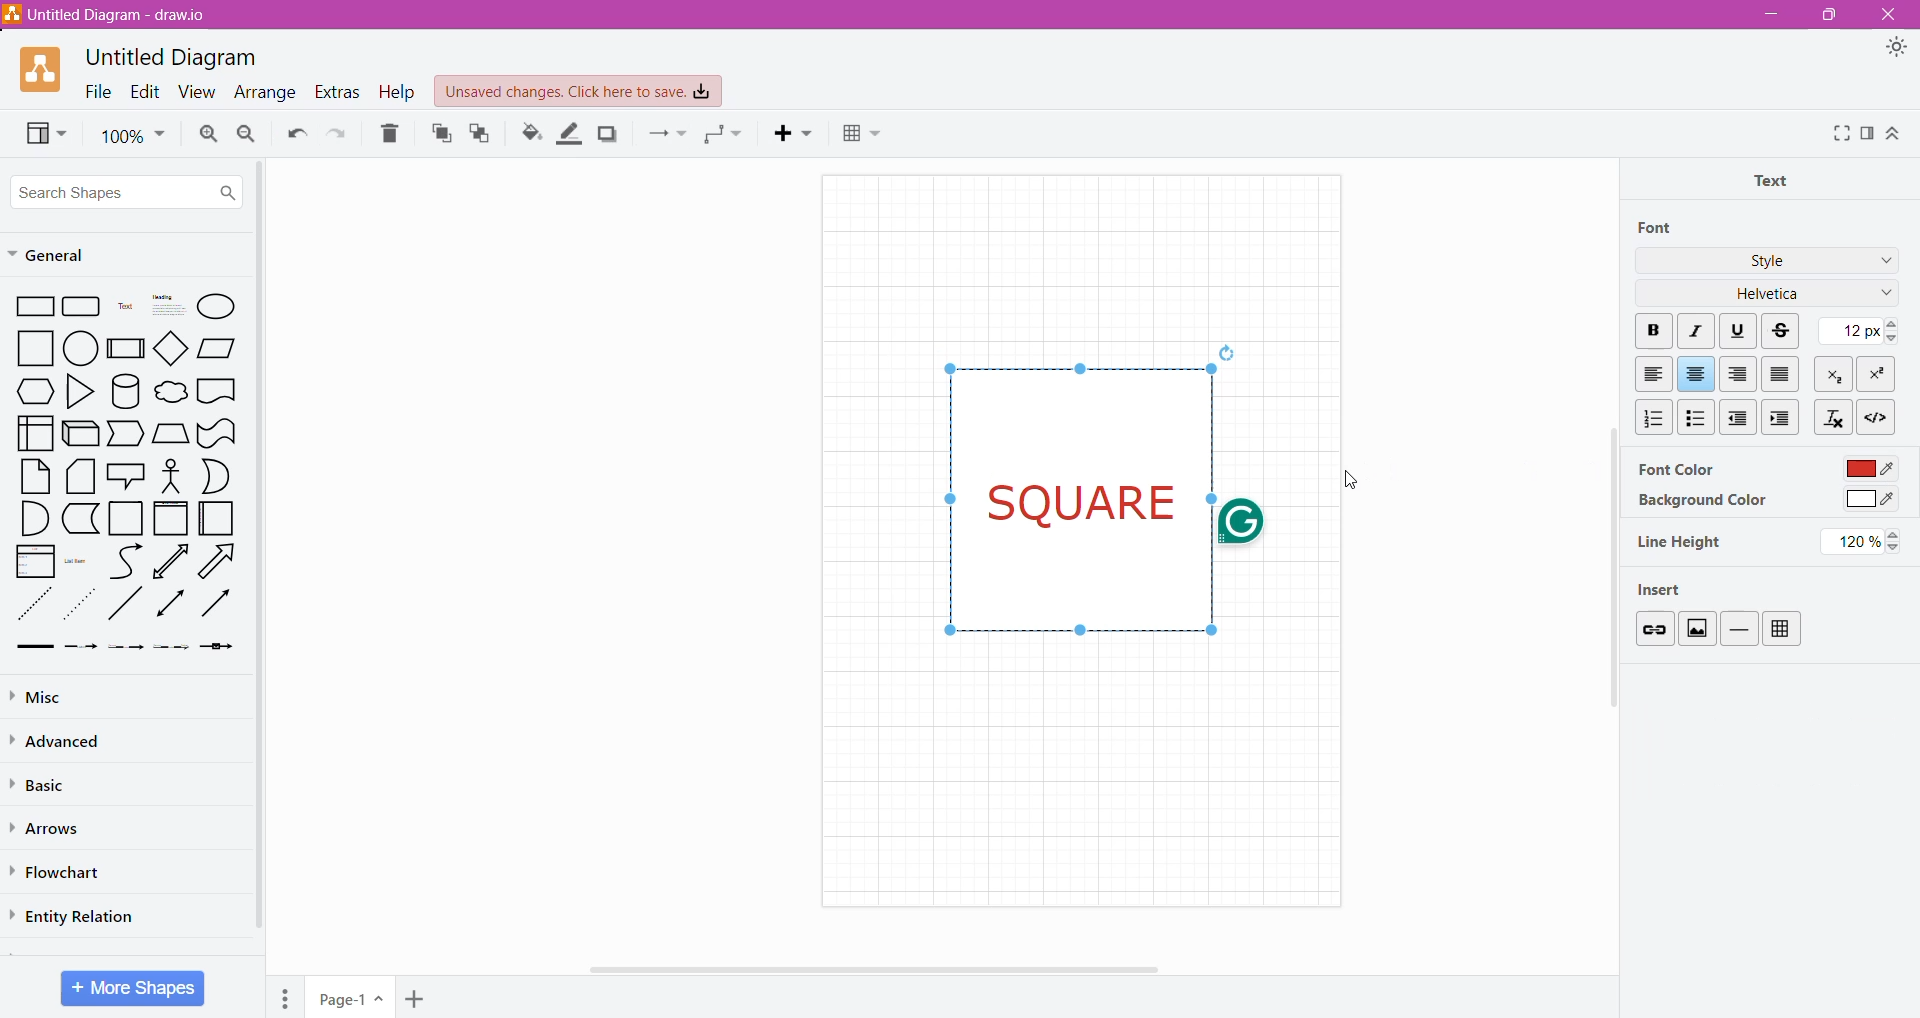 The image size is (1920, 1018). Describe the element at coordinates (1695, 628) in the screenshot. I see `Image` at that location.